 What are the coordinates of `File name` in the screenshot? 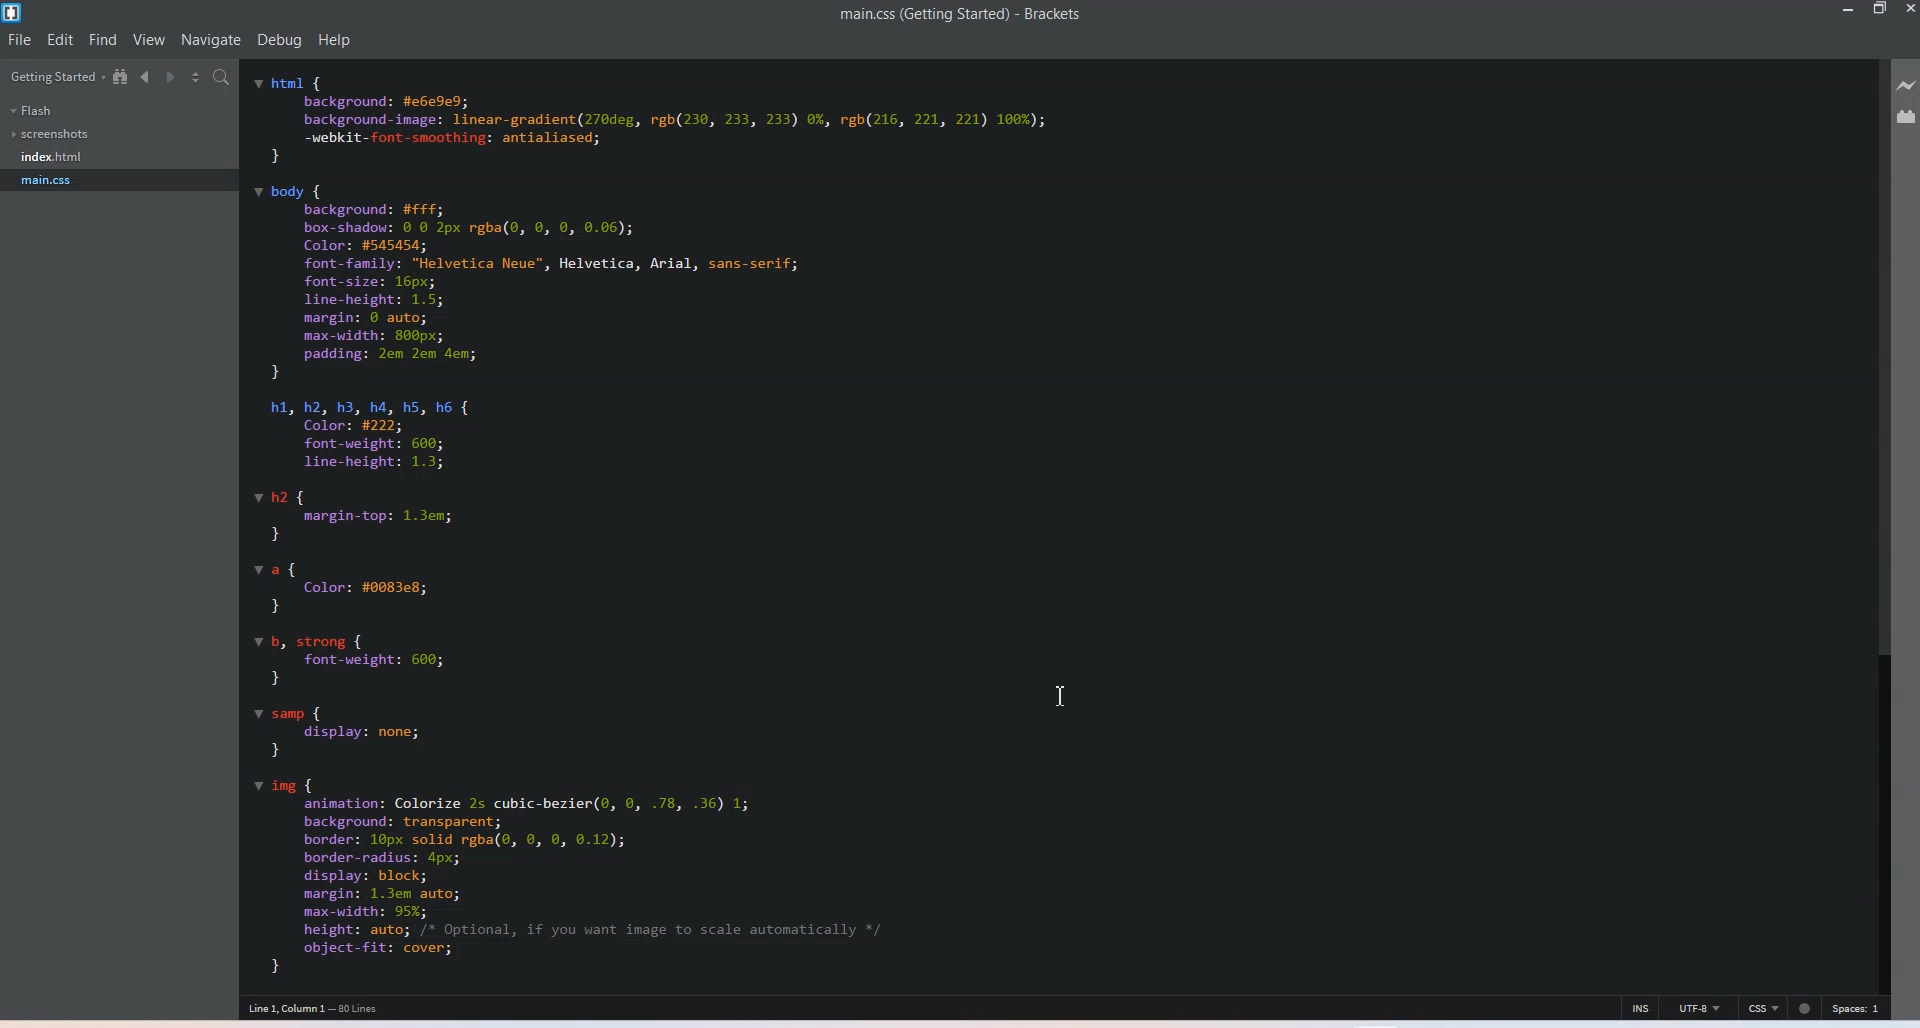 It's located at (961, 15).